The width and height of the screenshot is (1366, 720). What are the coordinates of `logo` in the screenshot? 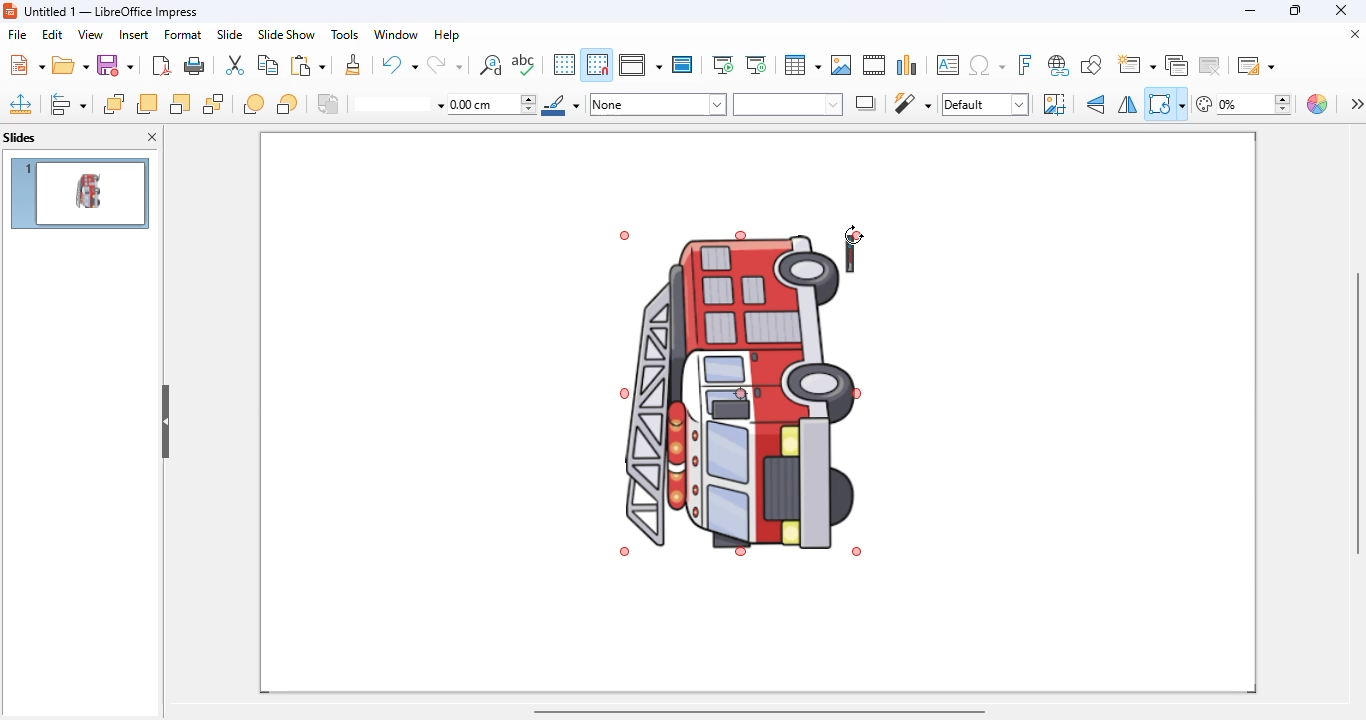 It's located at (10, 10).